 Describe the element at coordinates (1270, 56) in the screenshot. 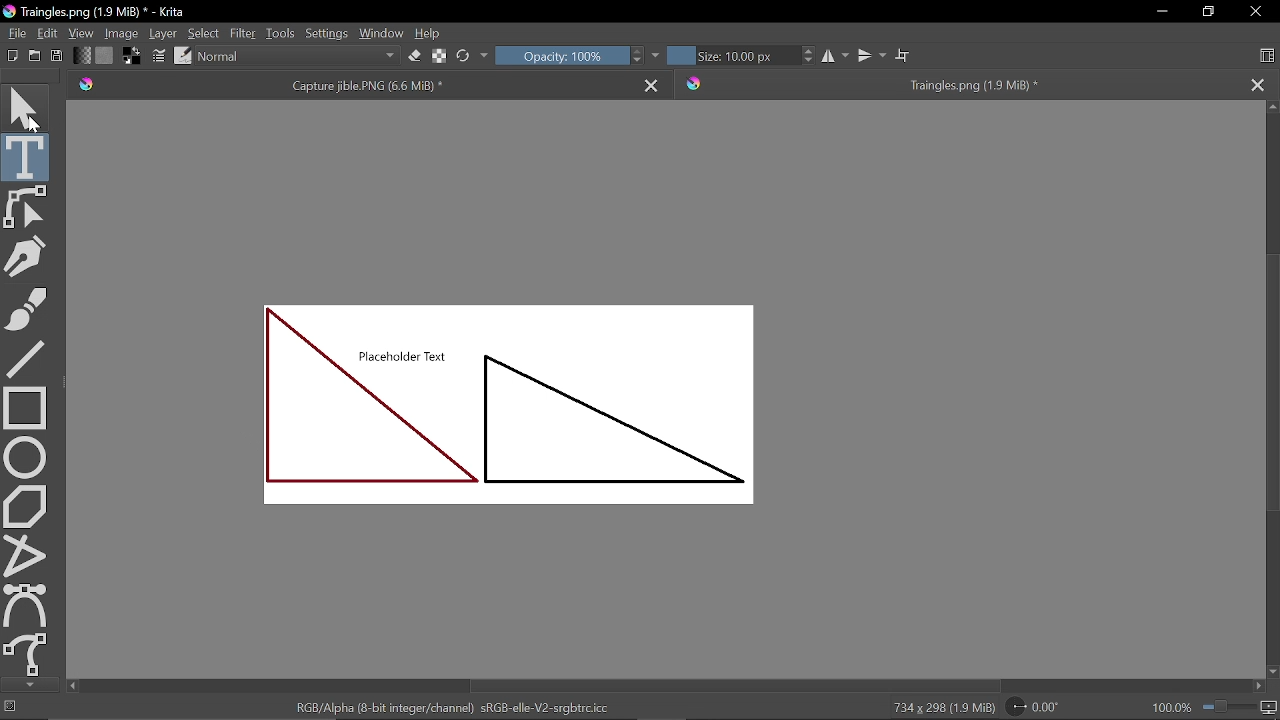

I see `Choose workspace` at that location.